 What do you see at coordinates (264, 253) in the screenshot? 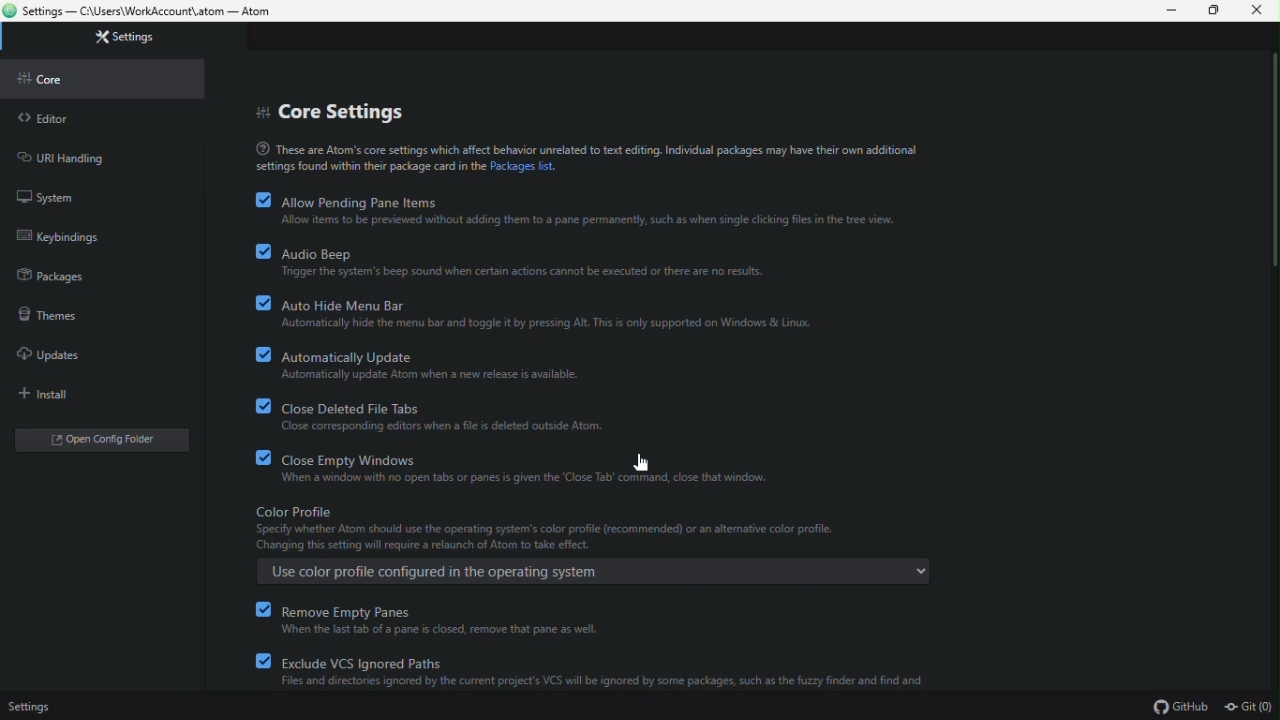
I see `checkbox ` at bounding box center [264, 253].